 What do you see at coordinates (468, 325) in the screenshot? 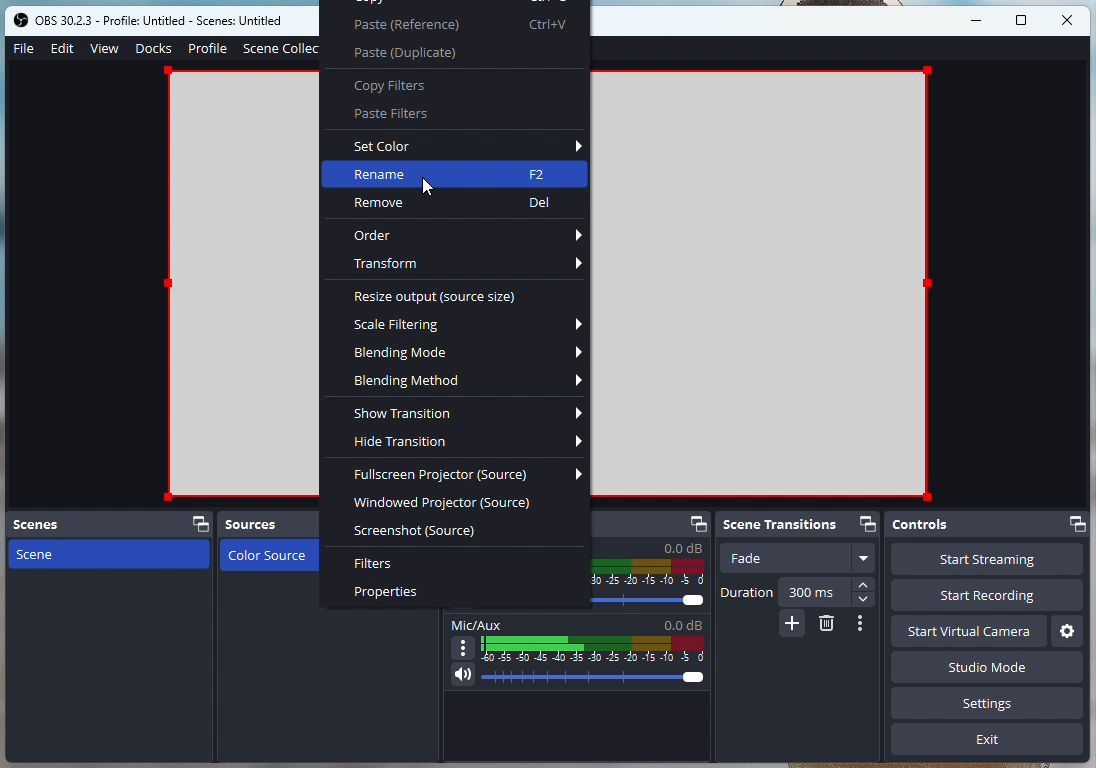
I see `Scale filtering` at bounding box center [468, 325].